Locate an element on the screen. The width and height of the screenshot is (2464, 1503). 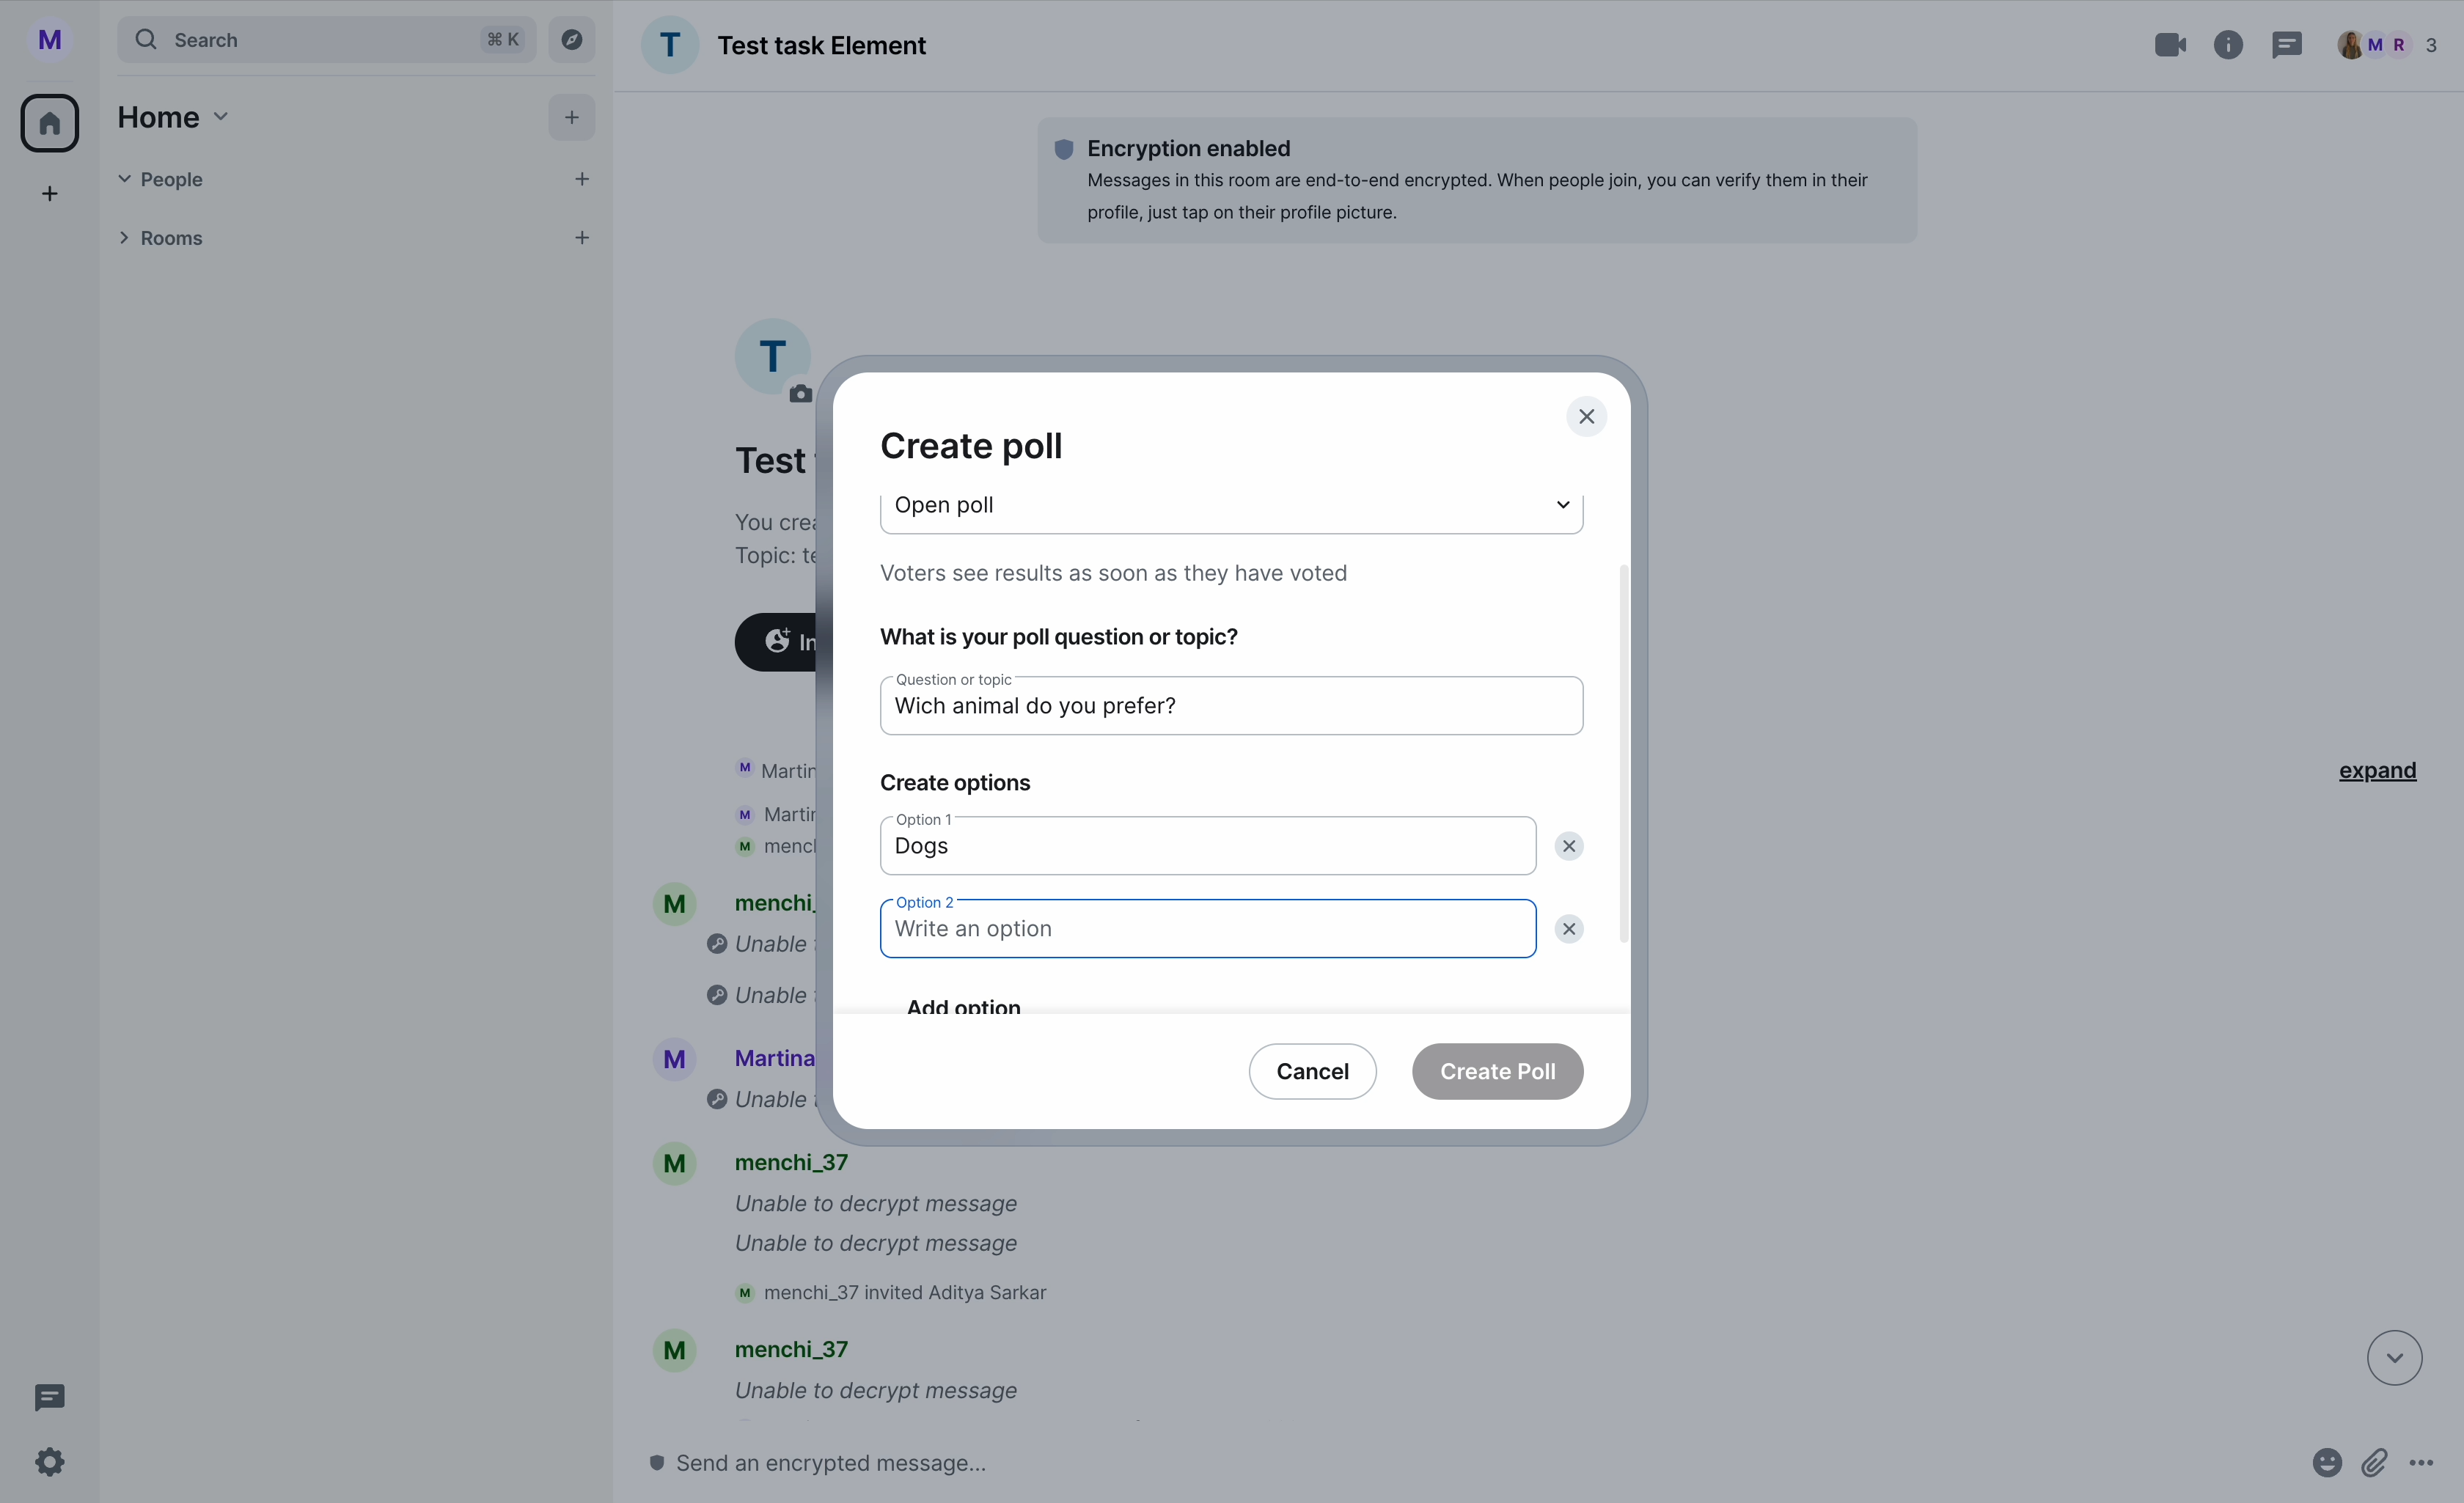
write an option is located at coordinates (987, 938).